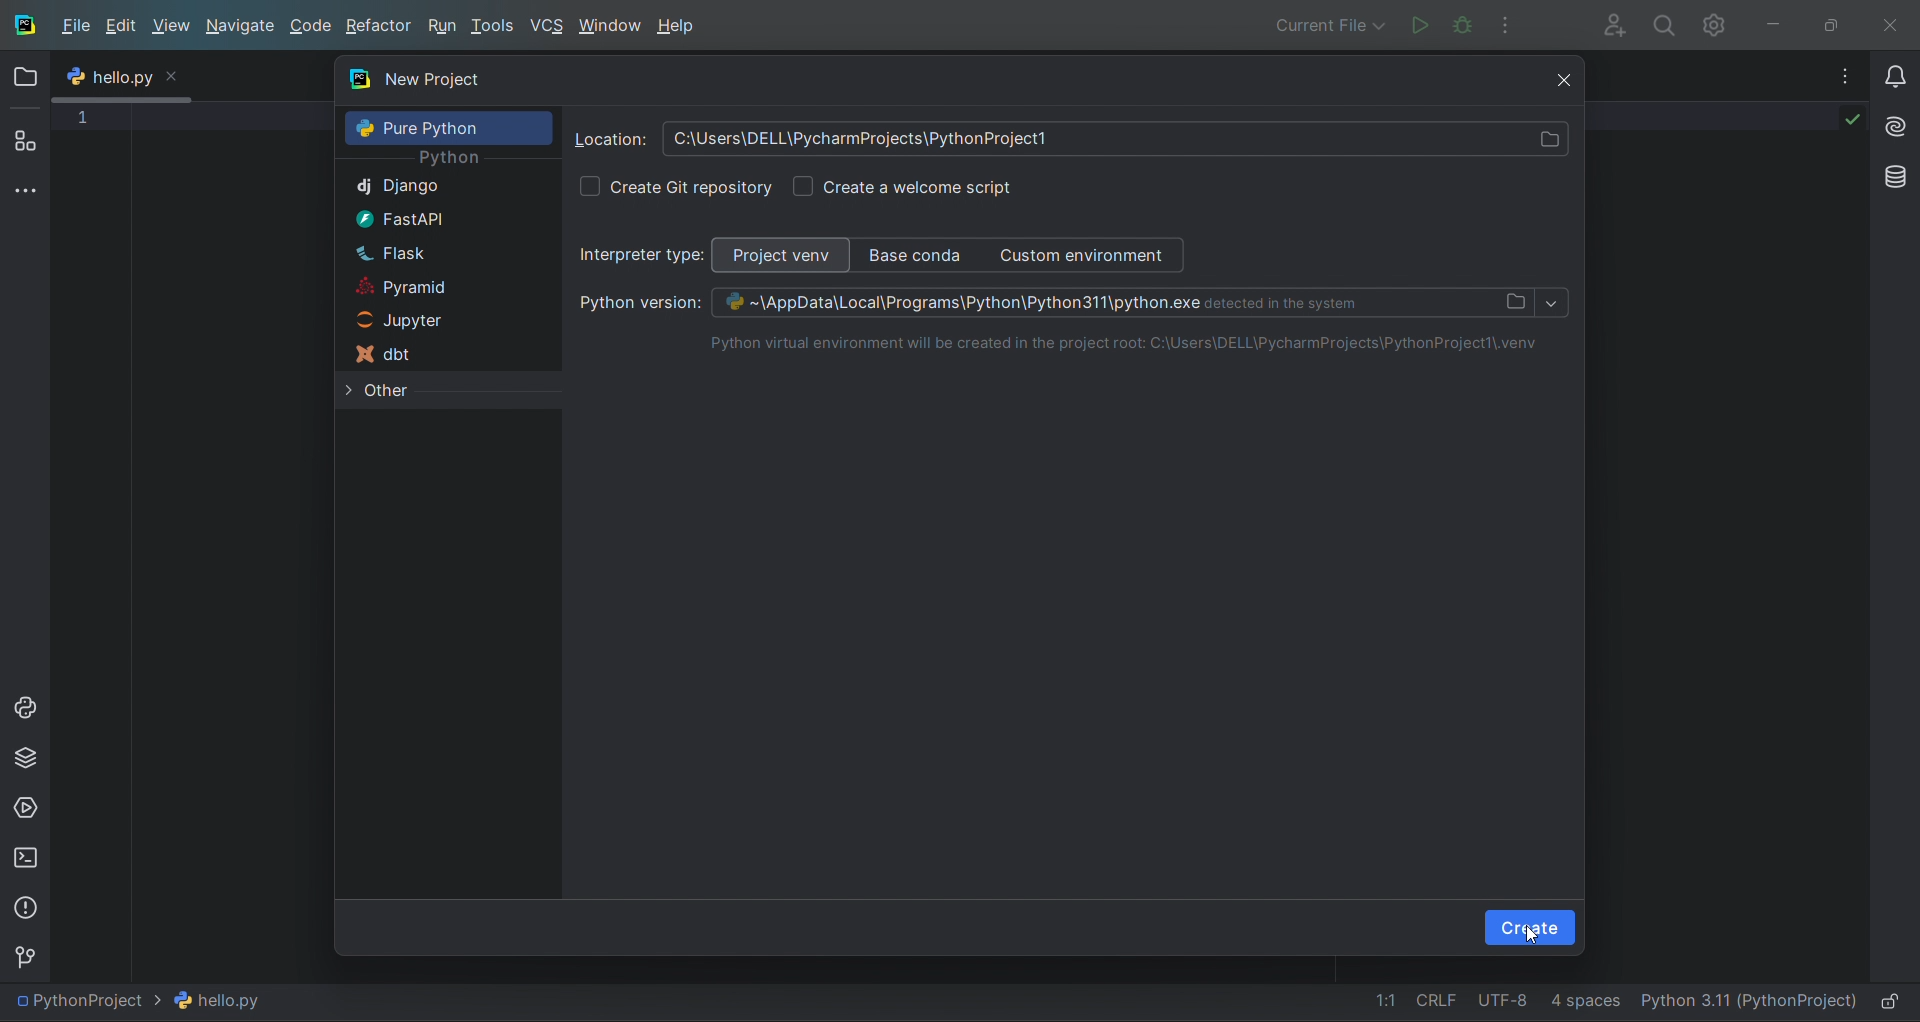 The width and height of the screenshot is (1920, 1022). What do you see at coordinates (24, 24) in the screenshot?
I see `logo` at bounding box center [24, 24].